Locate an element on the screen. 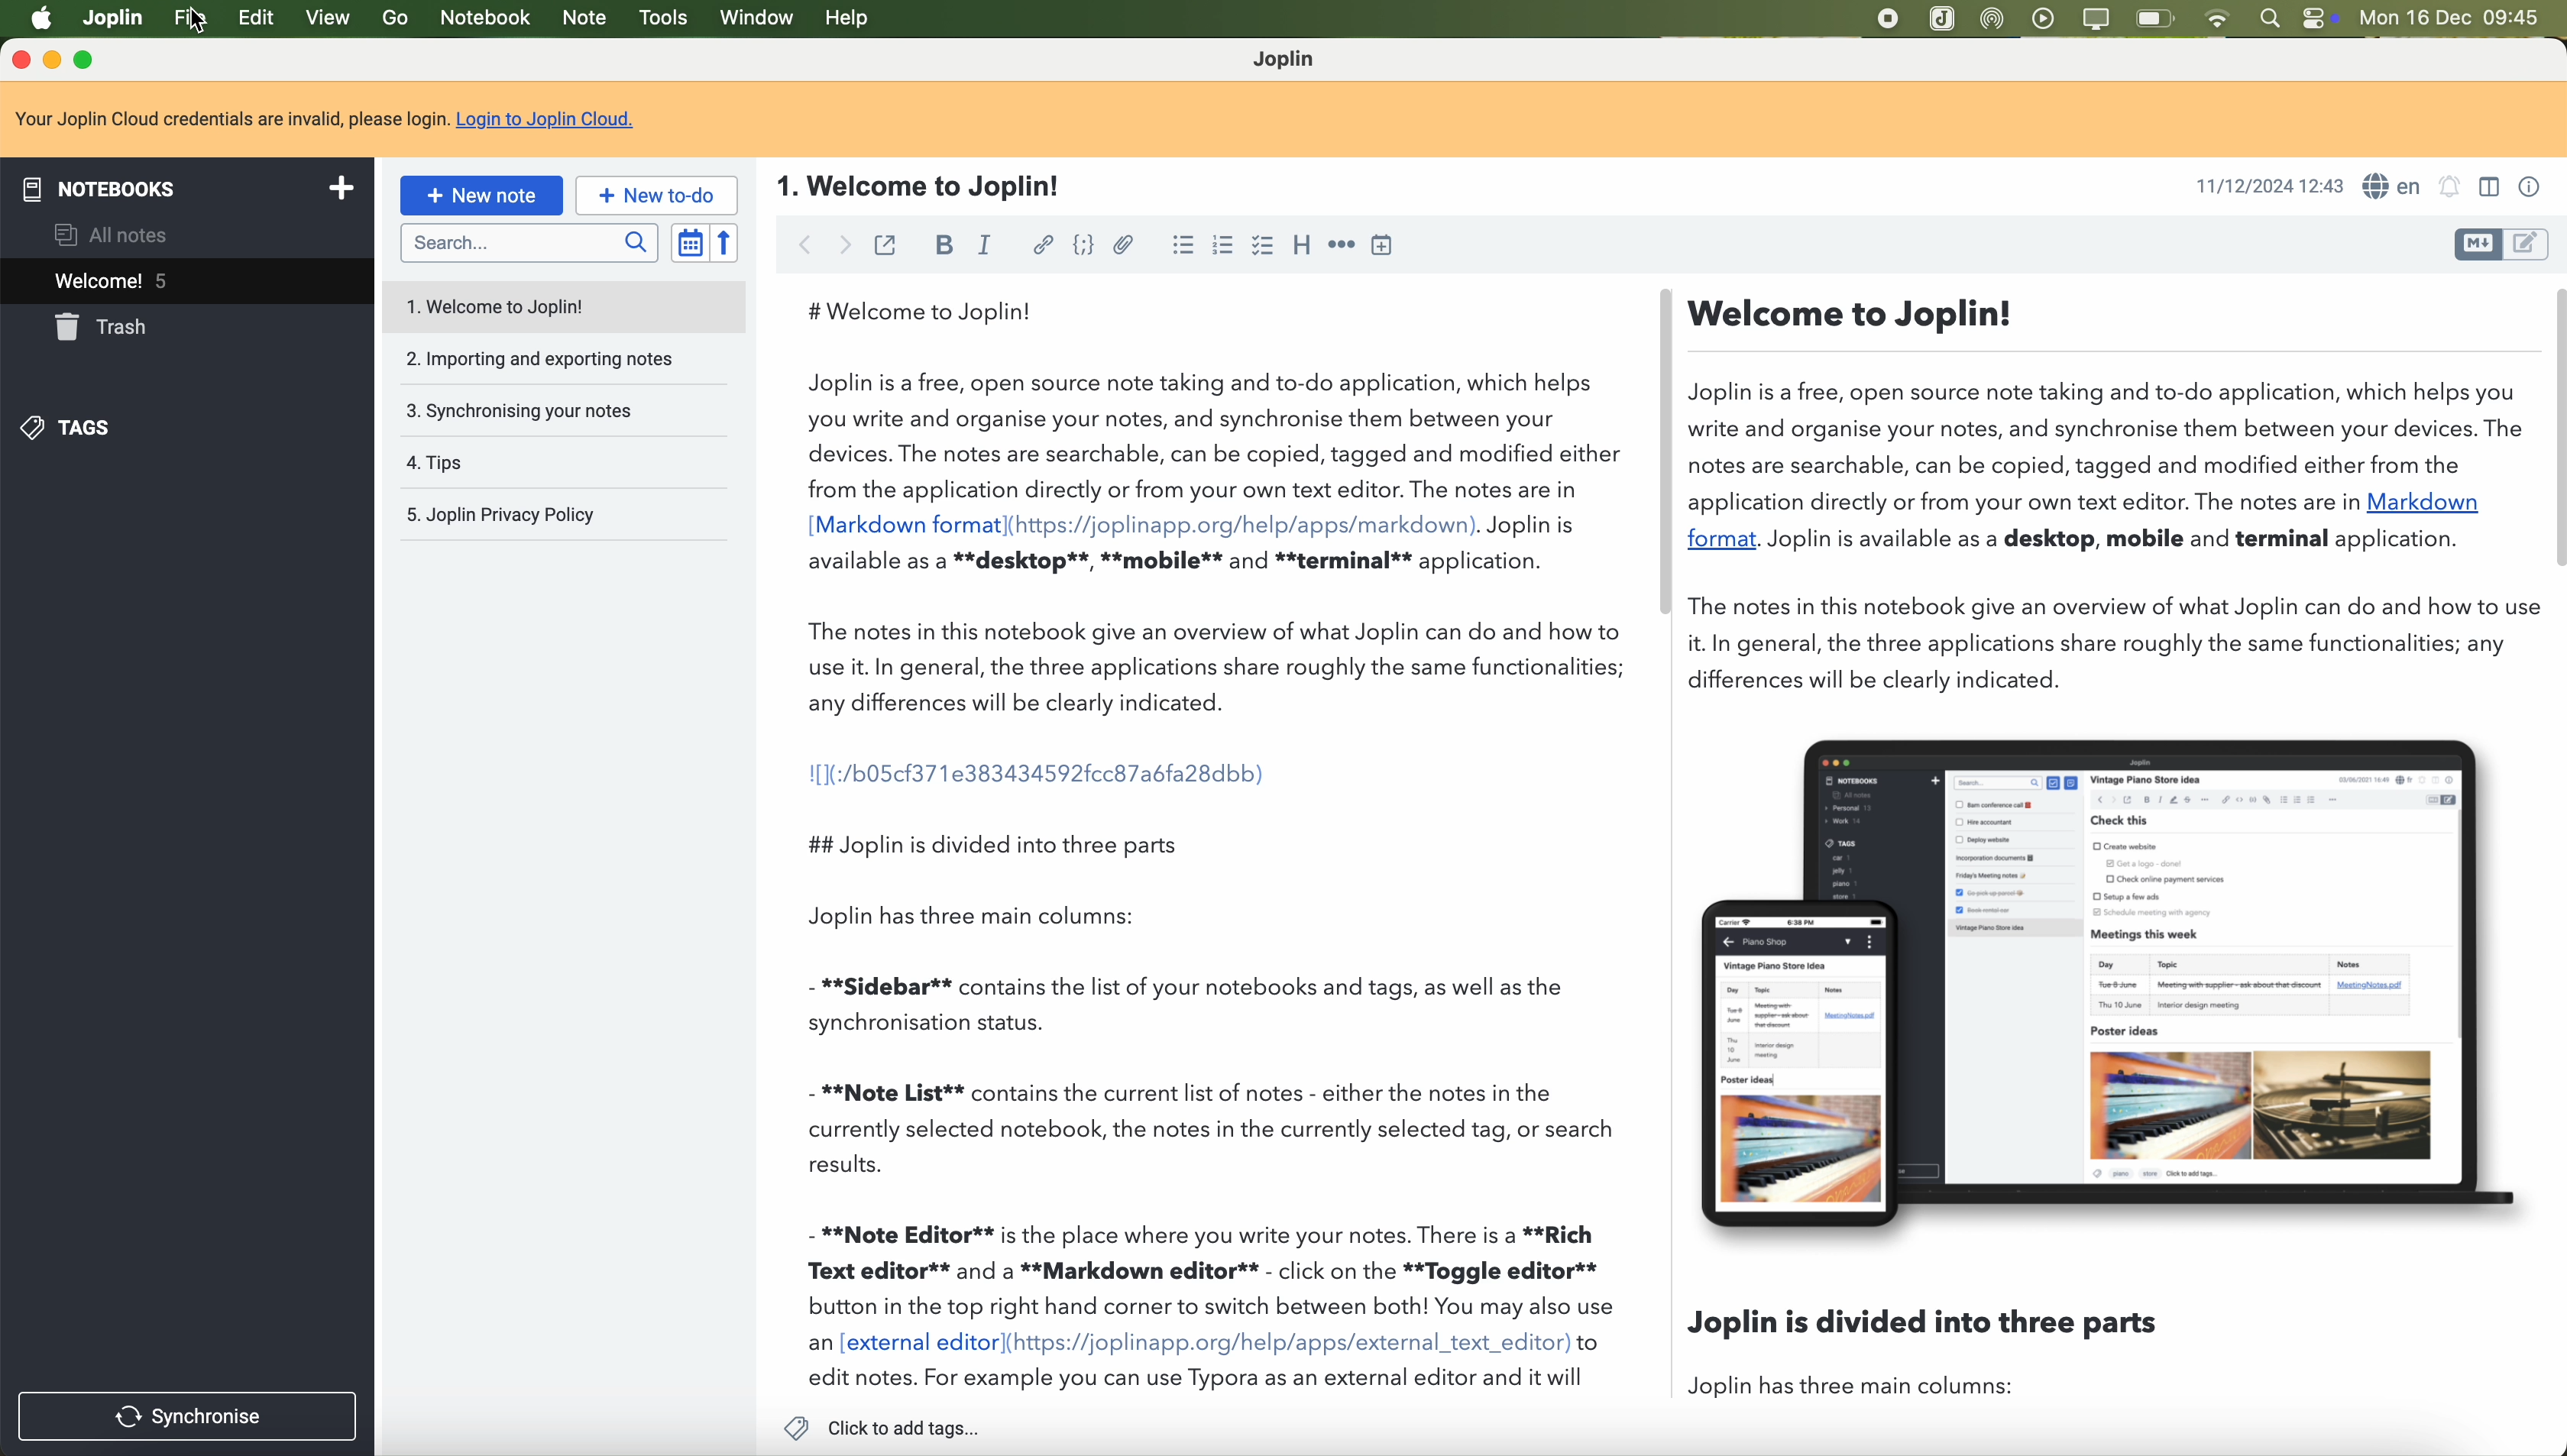 The image size is (2567, 1456). trash is located at coordinates (106, 328).